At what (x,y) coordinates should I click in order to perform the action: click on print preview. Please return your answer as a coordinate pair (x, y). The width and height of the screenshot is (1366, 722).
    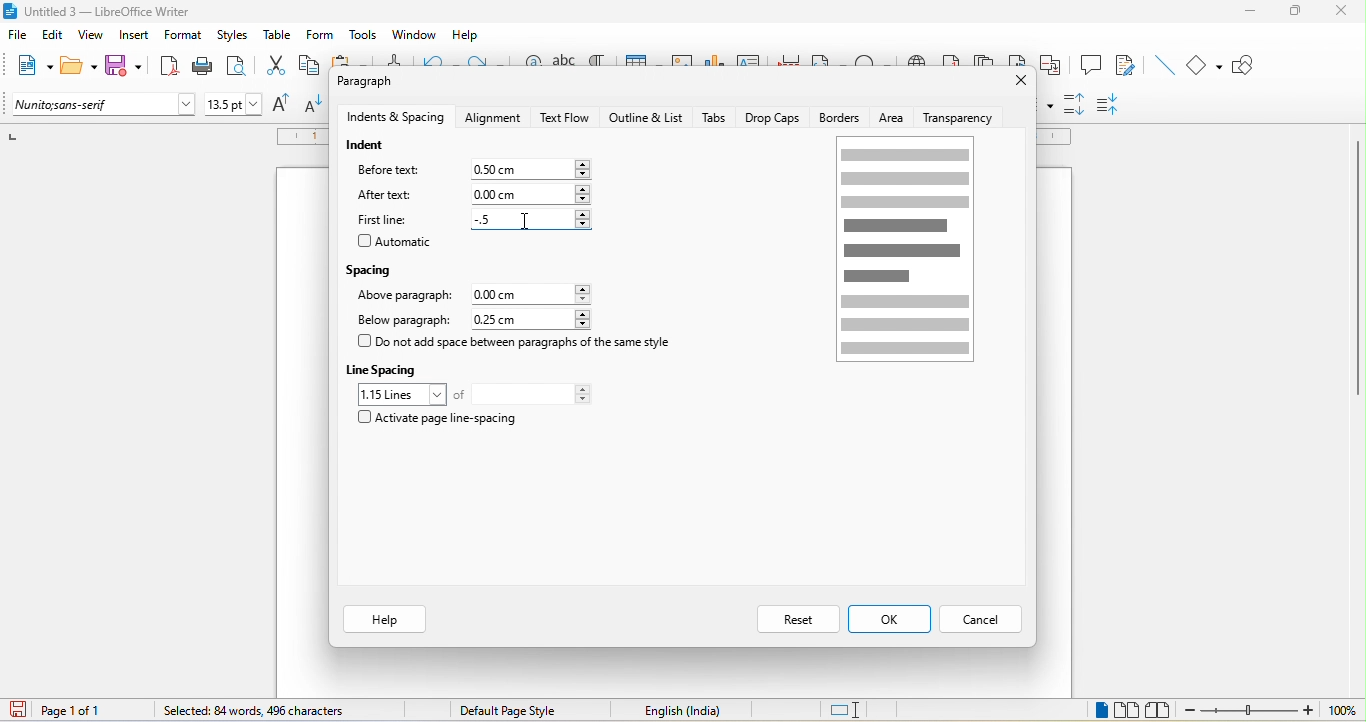
    Looking at the image, I should click on (241, 66).